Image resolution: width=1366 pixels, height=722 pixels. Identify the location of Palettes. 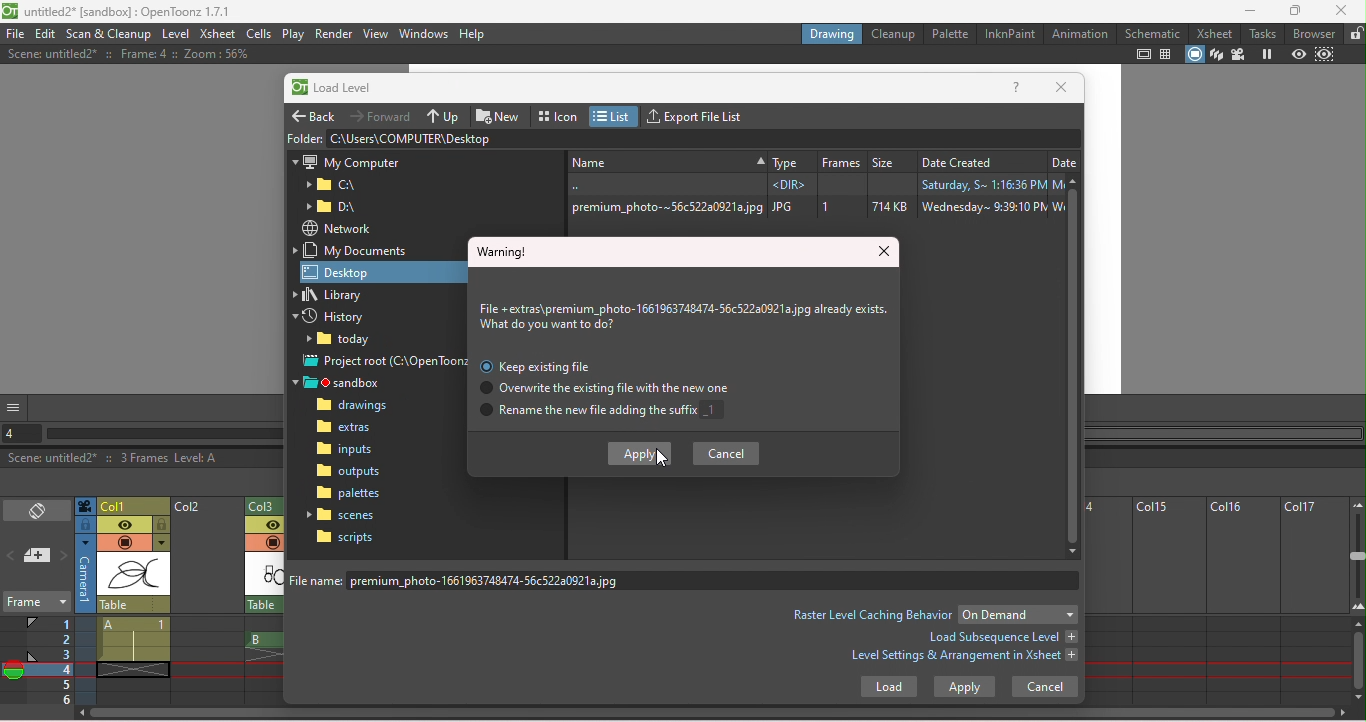
(350, 493).